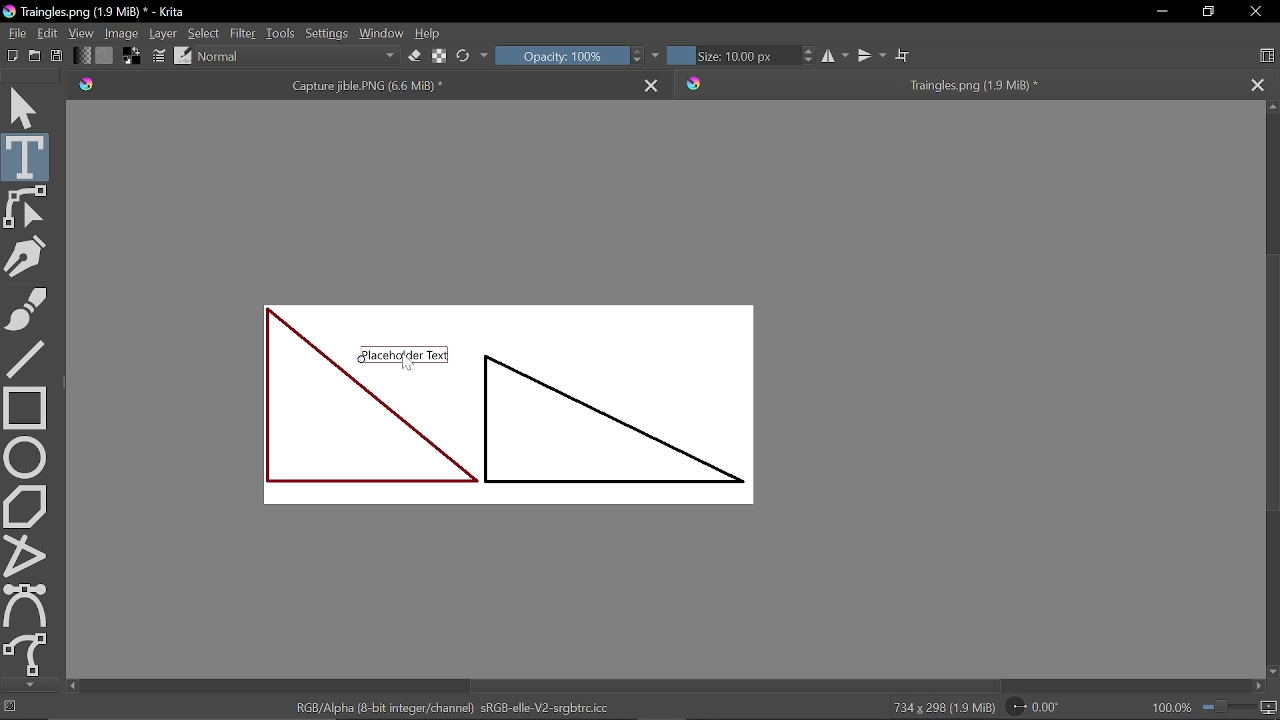 The image size is (1280, 720). I want to click on Vertical scrollbar, so click(1270, 384).